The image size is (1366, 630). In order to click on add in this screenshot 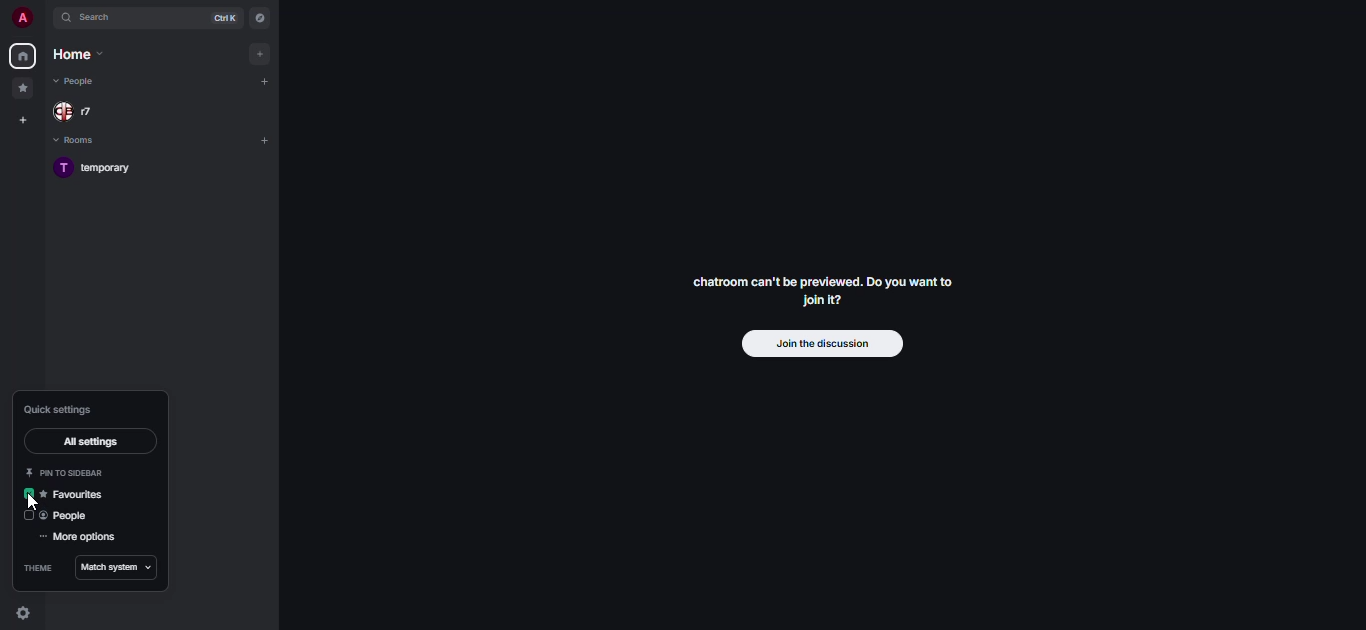, I will do `click(262, 54)`.